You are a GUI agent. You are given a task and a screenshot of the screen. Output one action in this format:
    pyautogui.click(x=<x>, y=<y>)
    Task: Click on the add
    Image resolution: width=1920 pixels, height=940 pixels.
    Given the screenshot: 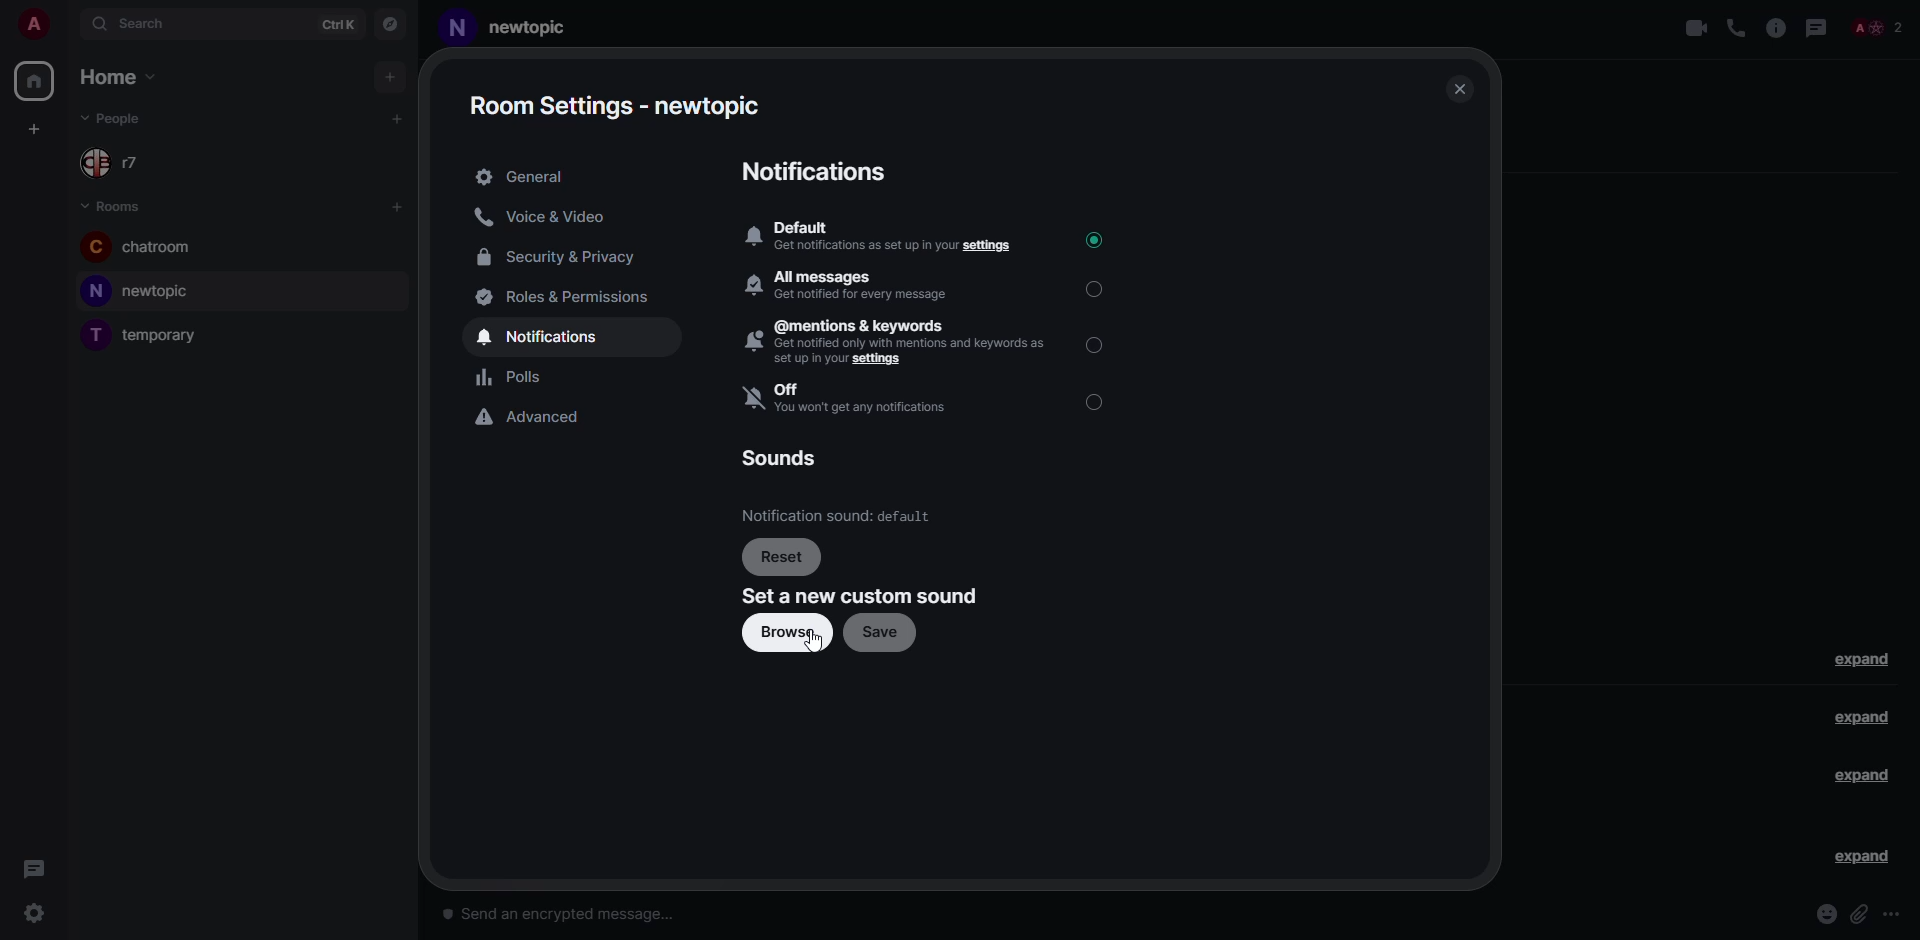 What is the action you would take?
    pyautogui.click(x=34, y=127)
    